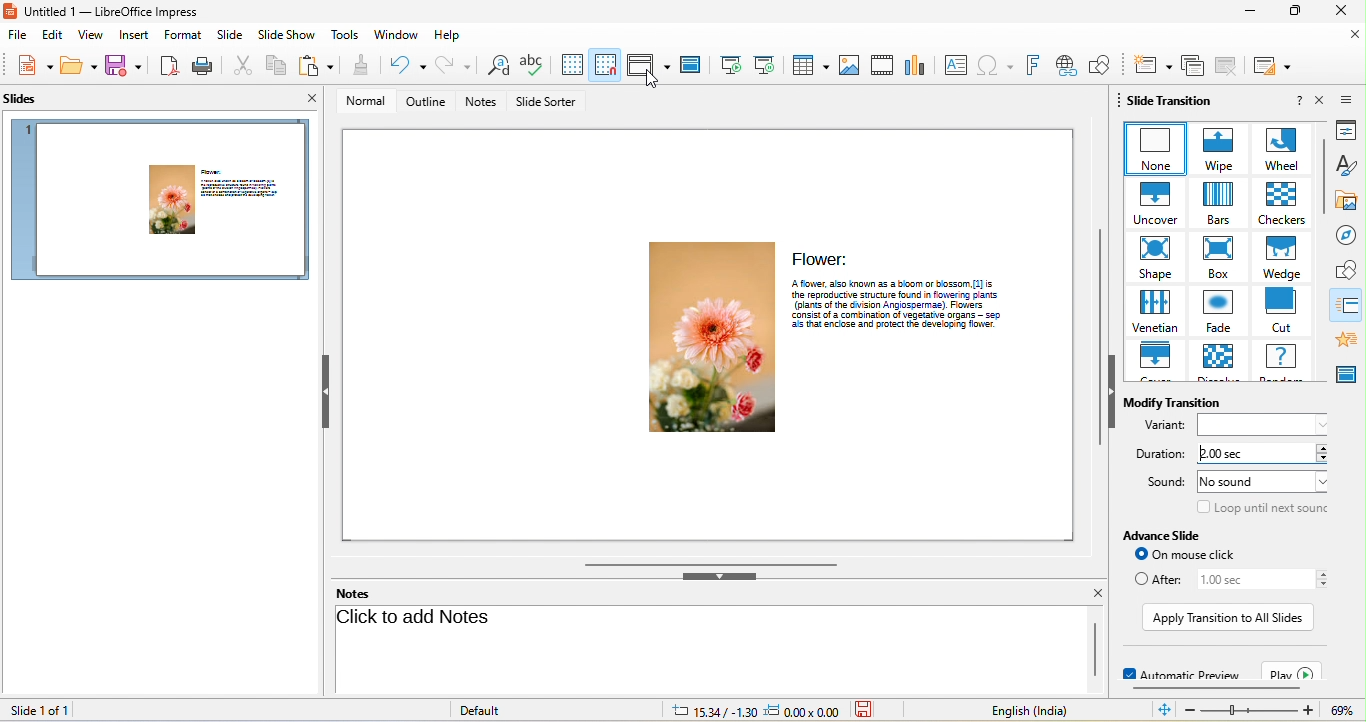 This screenshot has height=722, width=1366. I want to click on (plants of the dwvision Angiospermae). Flowers, so click(907, 304).